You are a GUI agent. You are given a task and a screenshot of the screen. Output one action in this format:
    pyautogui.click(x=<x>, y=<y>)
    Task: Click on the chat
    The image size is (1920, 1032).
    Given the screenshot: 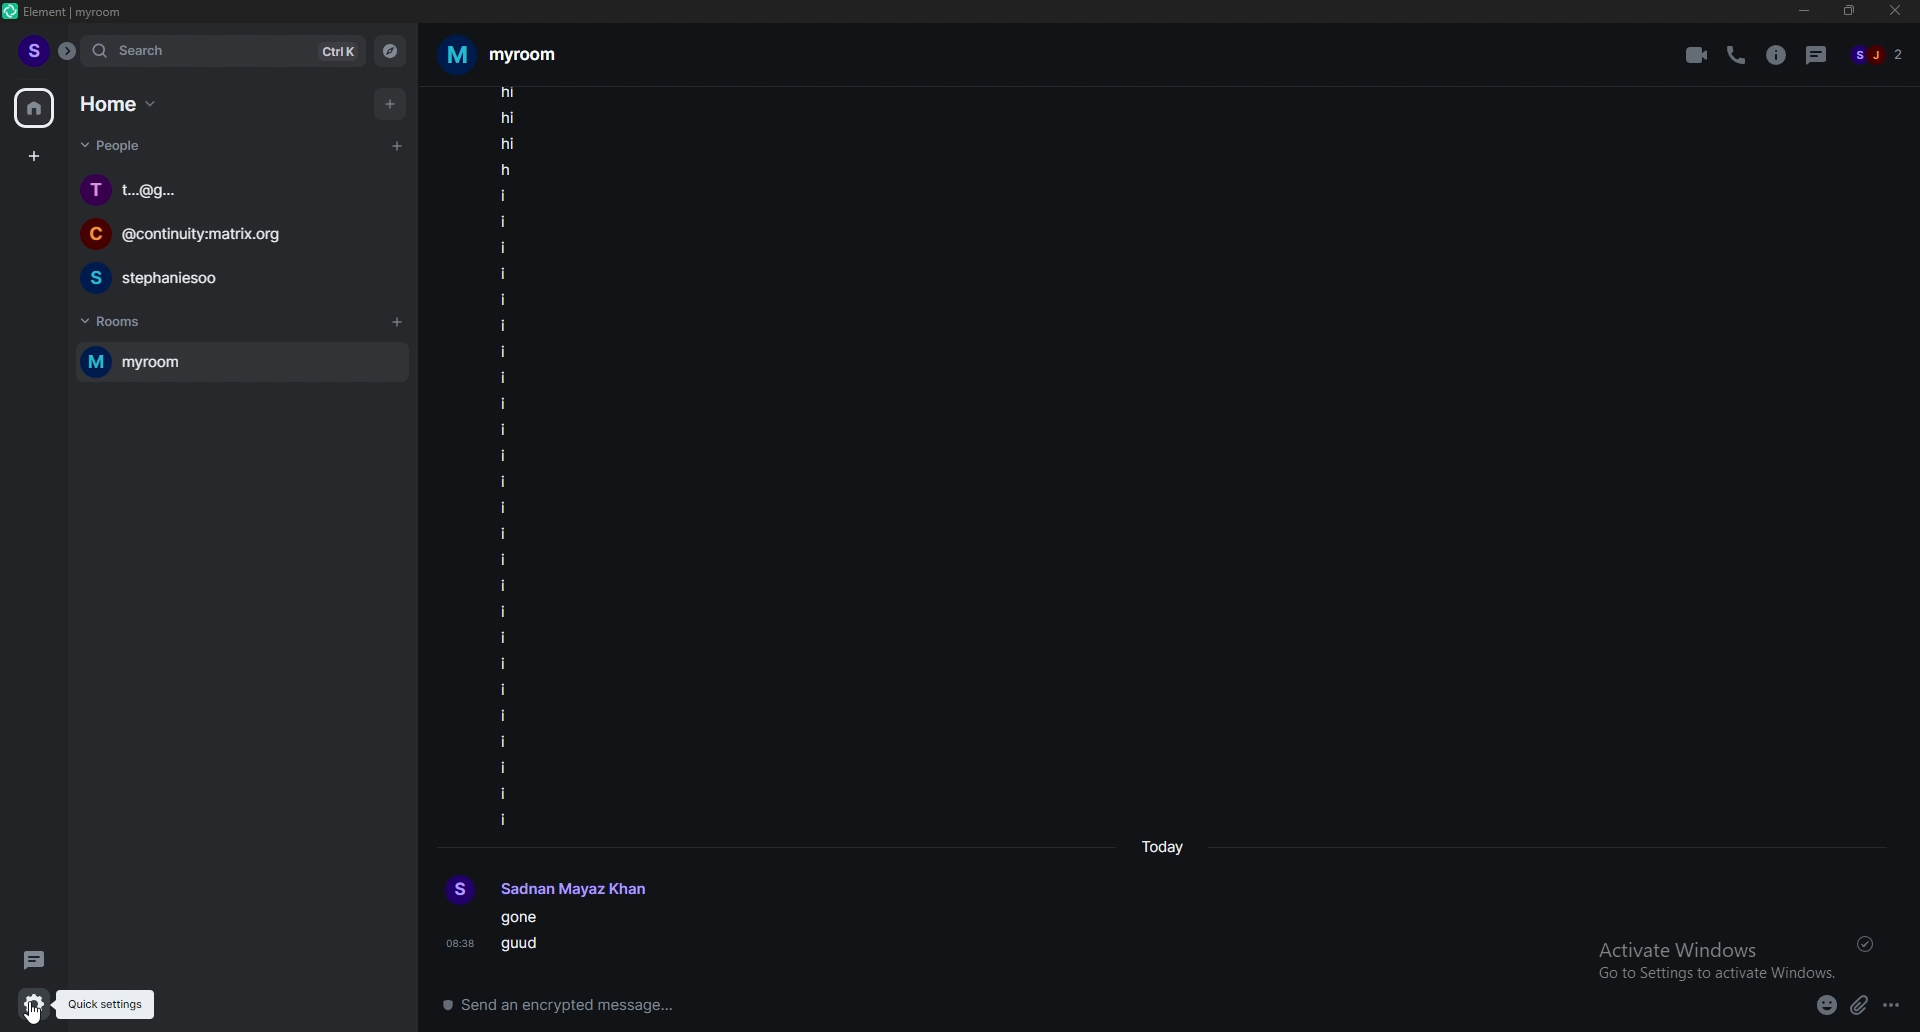 What is the action you would take?
    pyautogui.click(x=221, y=233)
    